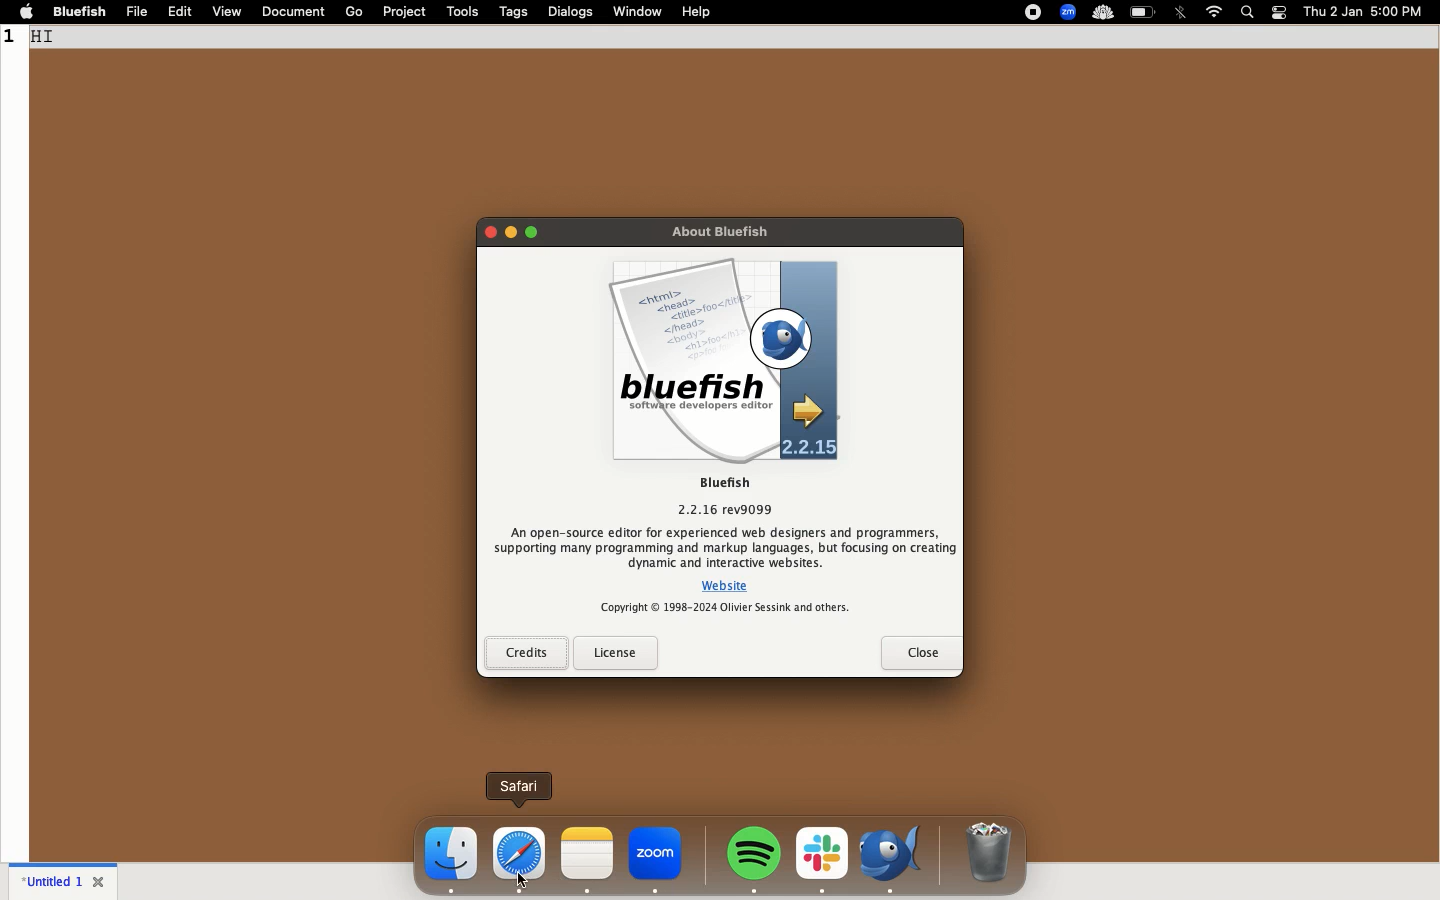 The height and width of the screenshot is (900, 1440). Describe the element at coordinates (699, 12) in the screenshot. I see `help` at that location.